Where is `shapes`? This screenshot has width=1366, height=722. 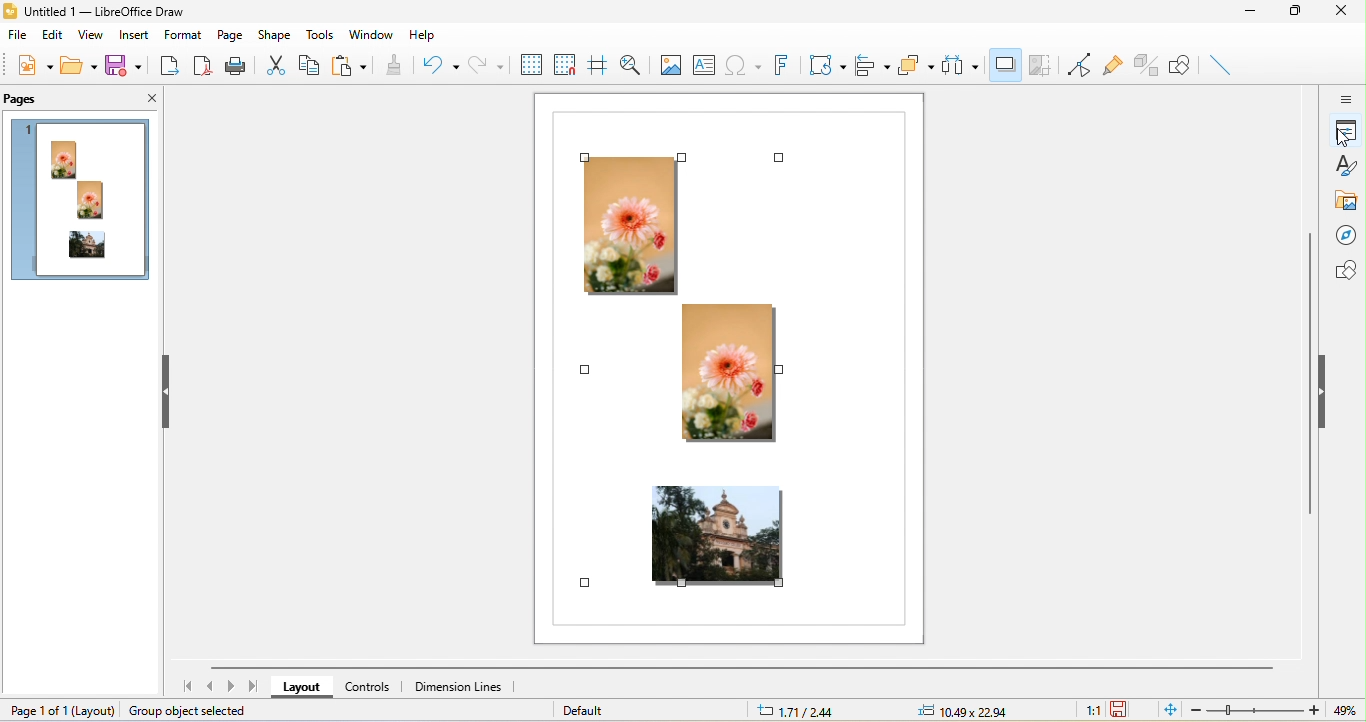 shapes is located at coordinates (1348, 270).